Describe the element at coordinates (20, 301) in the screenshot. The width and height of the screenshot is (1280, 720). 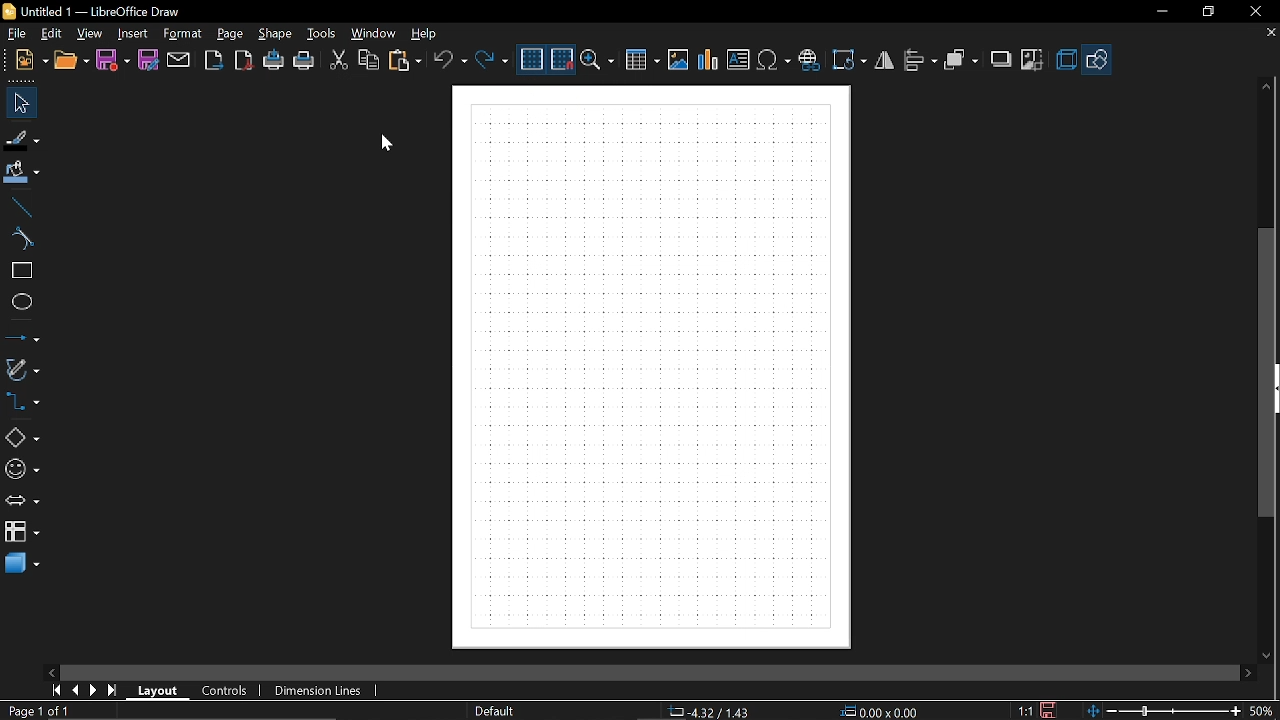
I see `ellipse` at that location.